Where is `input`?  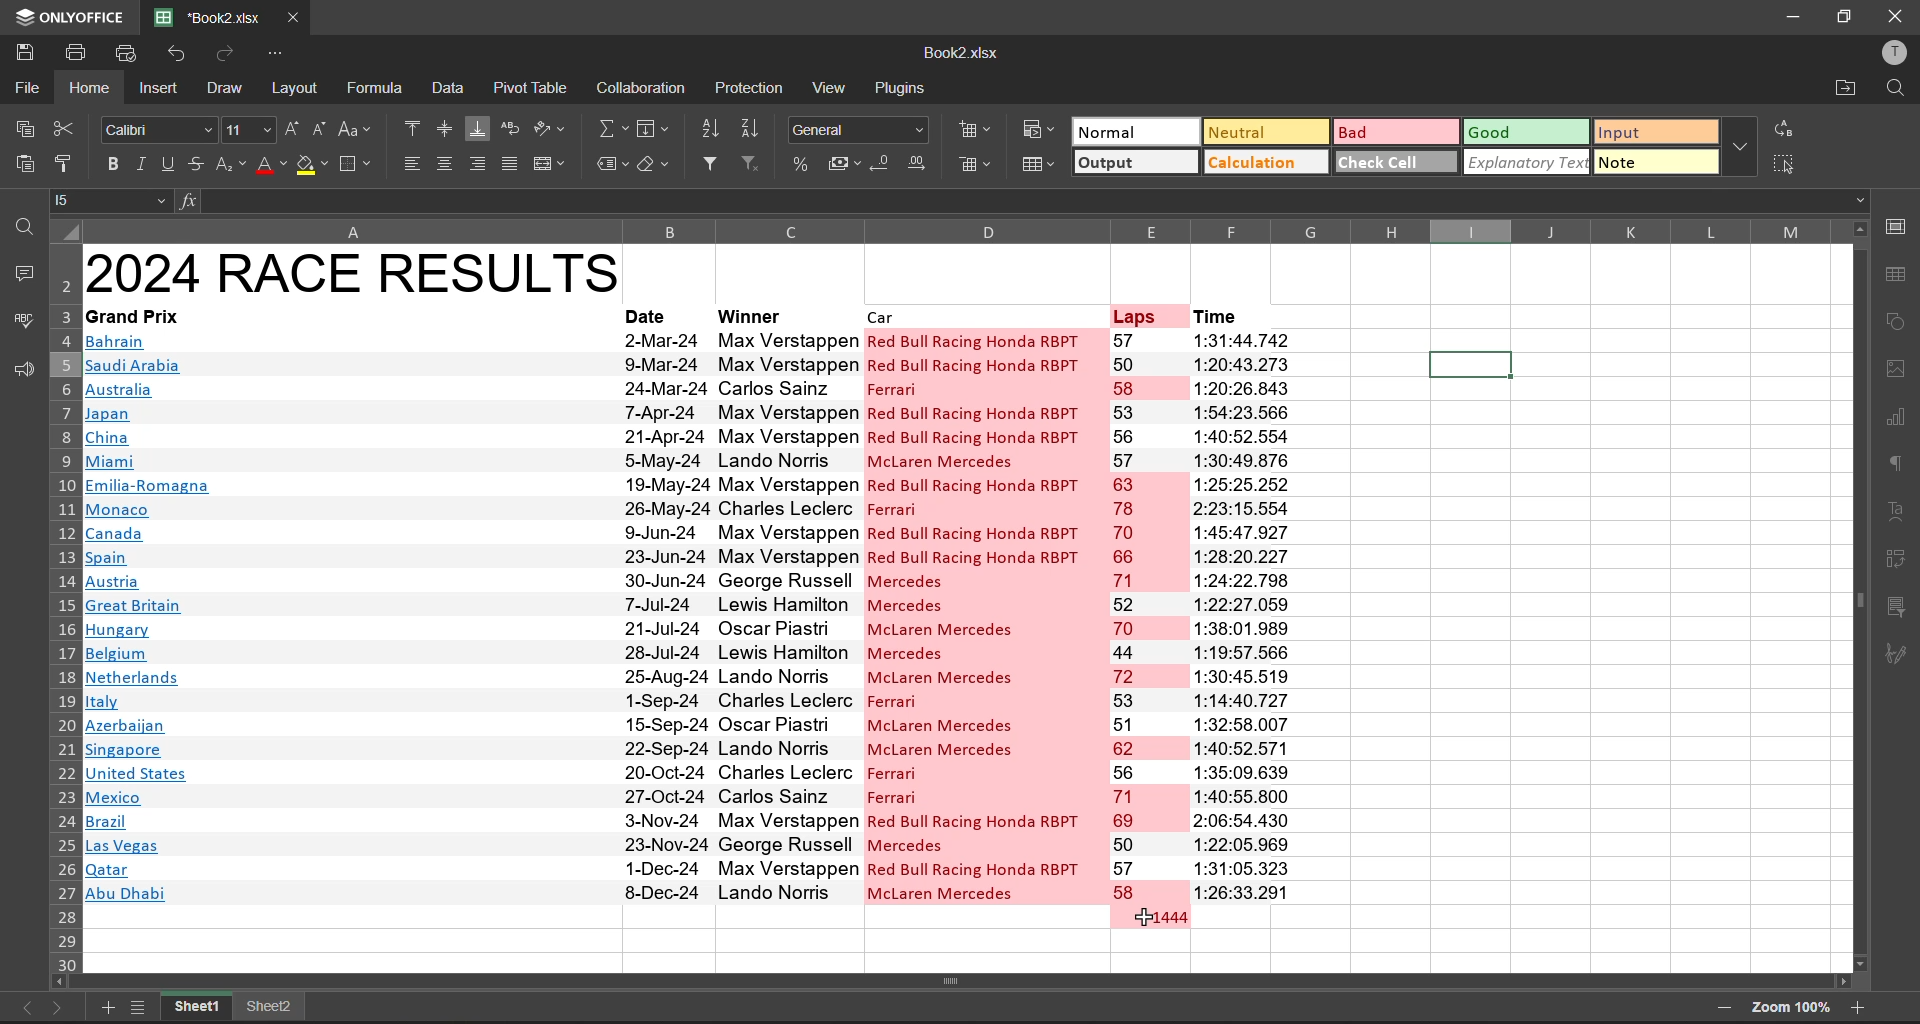 input is located at coordinates (1652, 133).